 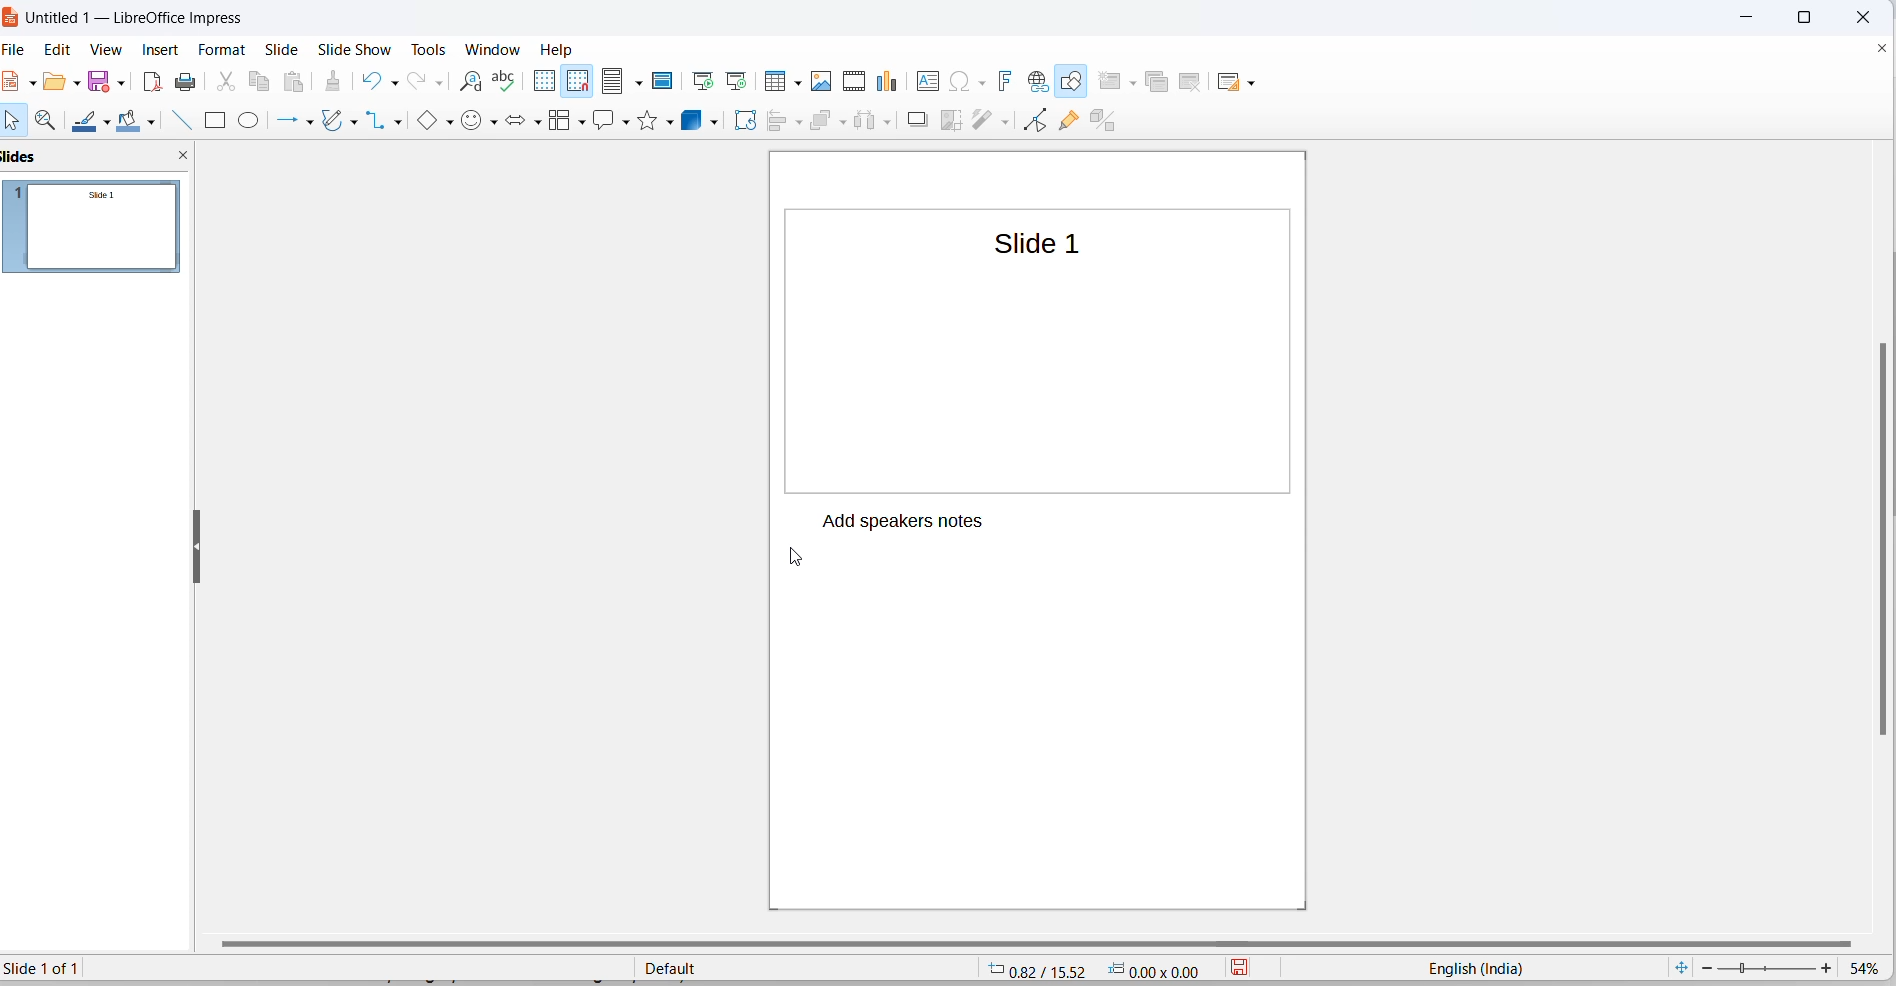 I want to click on draw shapes tools, so click(x=1073, y=81).